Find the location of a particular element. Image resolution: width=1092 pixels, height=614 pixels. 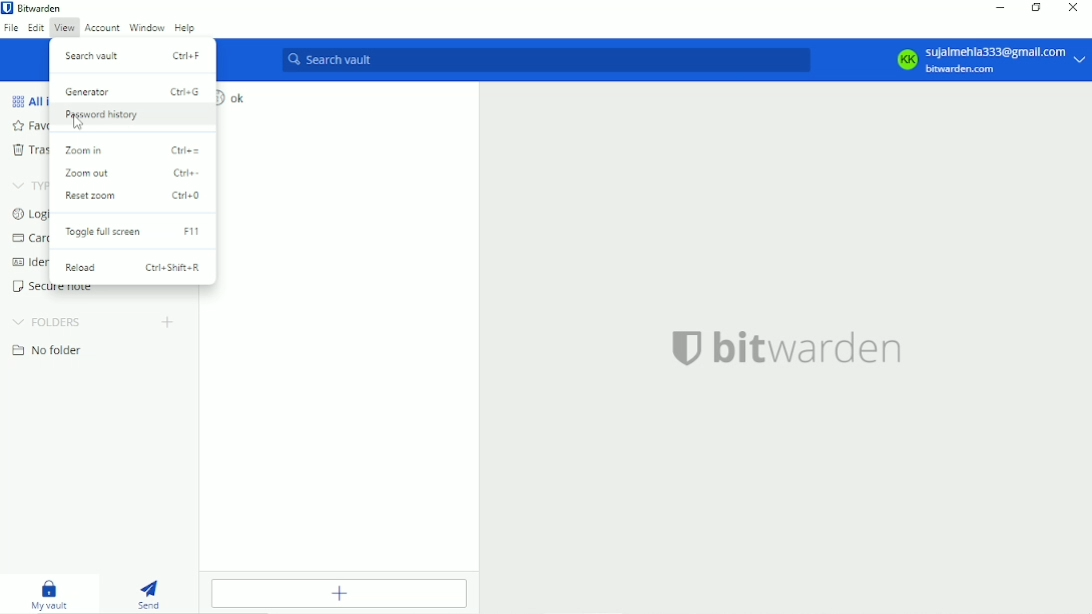

My vault is located at coordinates (49, 593).